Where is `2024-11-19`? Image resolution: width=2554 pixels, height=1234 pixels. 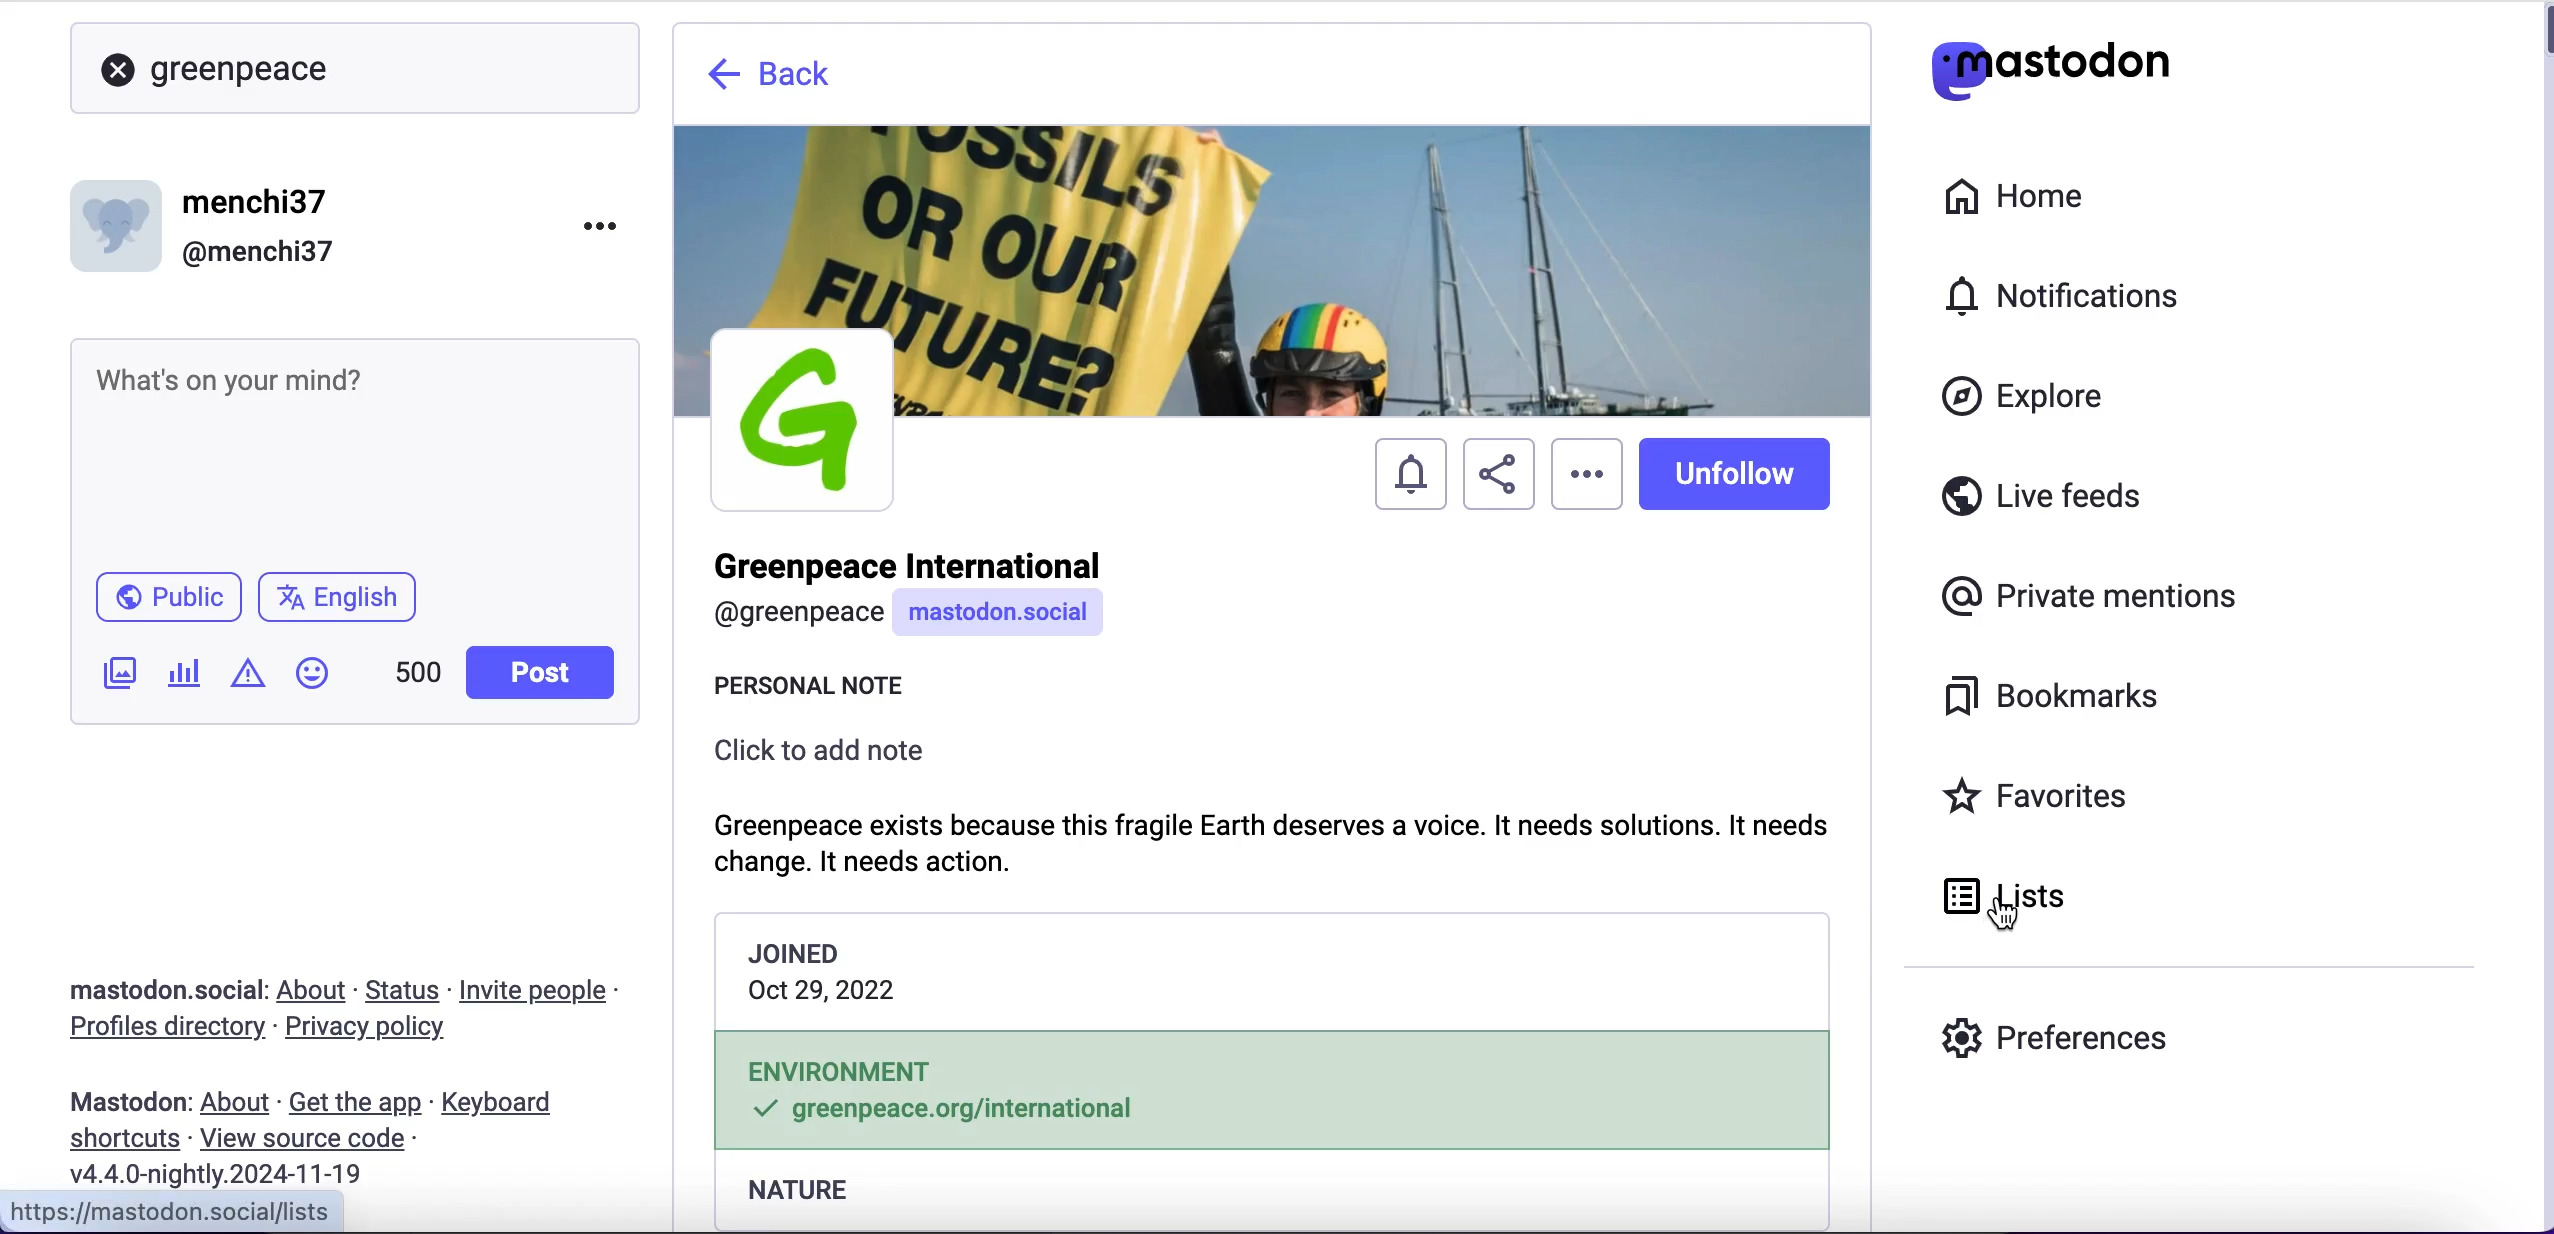
2024-11-19 is located at coordinates (231, 1173).